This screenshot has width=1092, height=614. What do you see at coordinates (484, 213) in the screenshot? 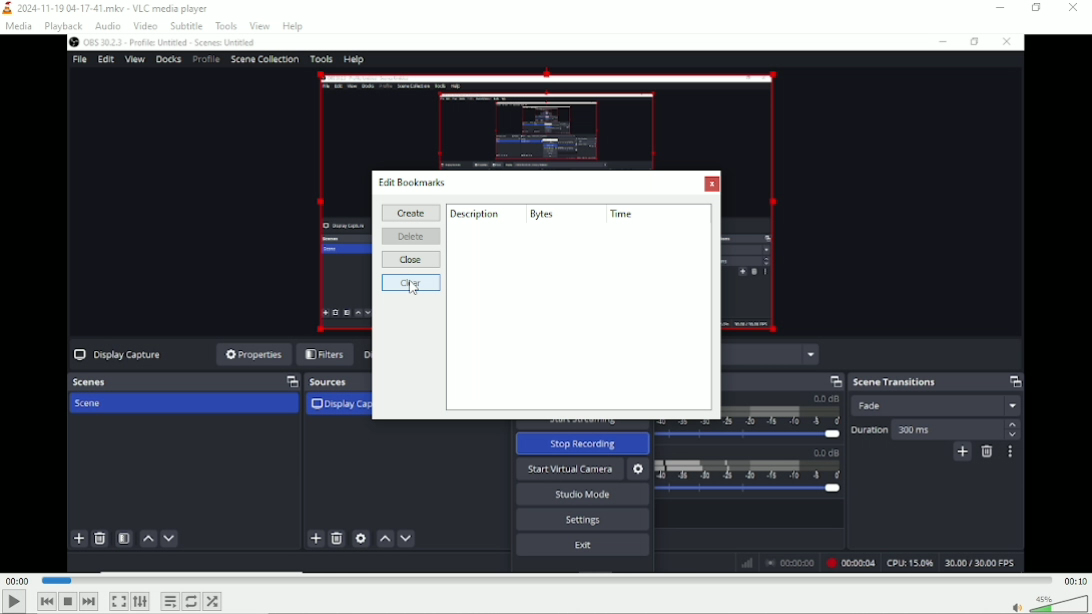
I see `Description` at bounding box center [484, 213].